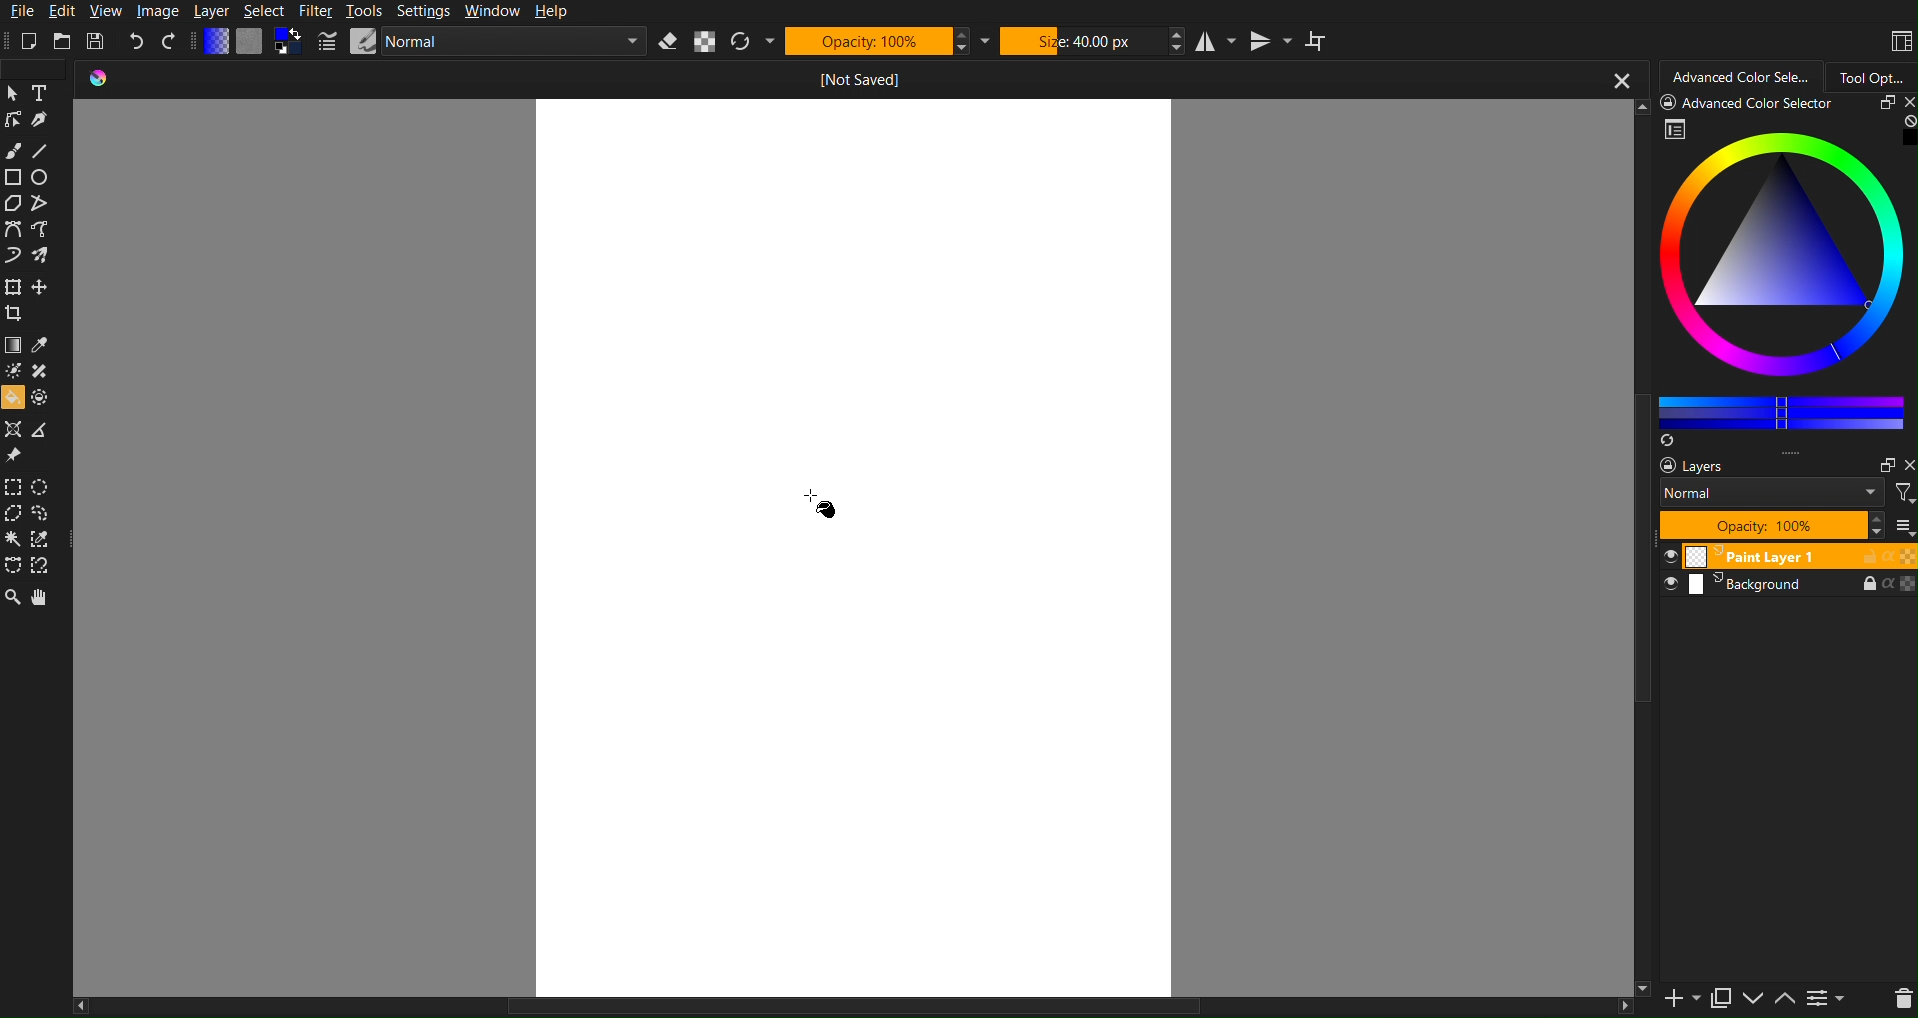 The height and width of the screenshot is (1018, 1918). Describe the element at coordinates (1752, 996) in the screenshot. I see `Send Under` at that location.